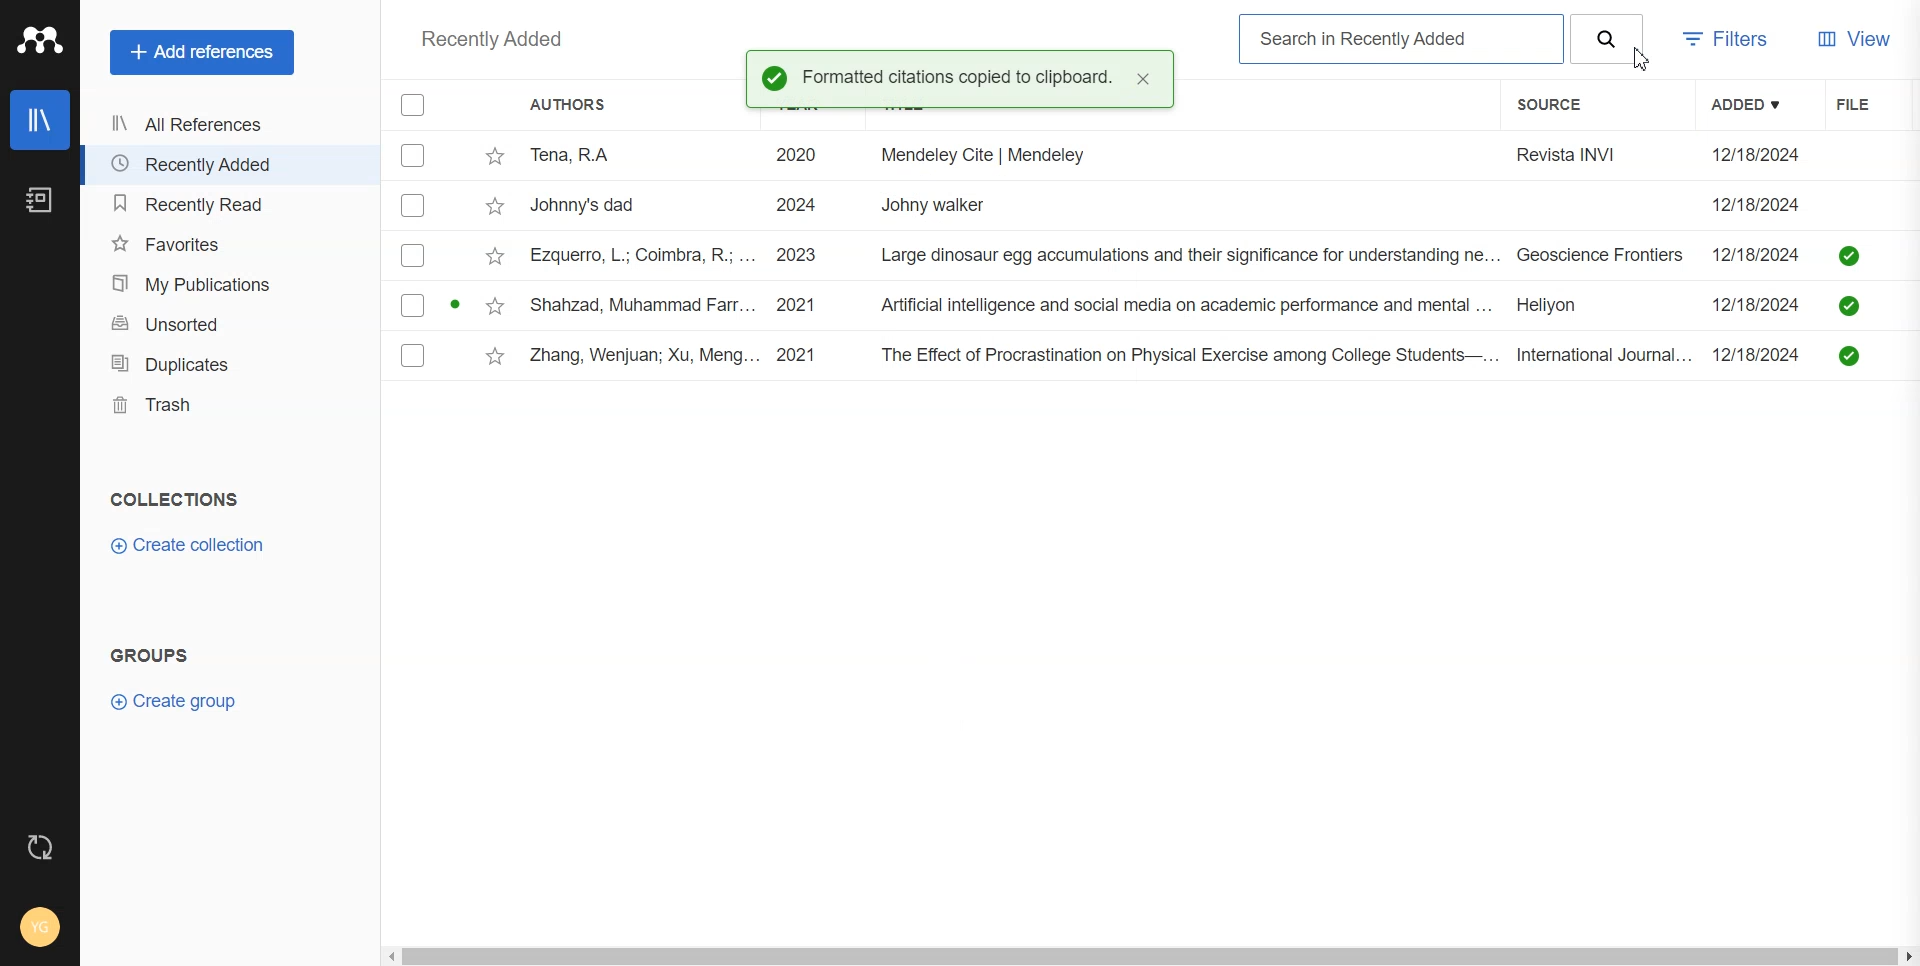  What do you see at coordinates (173, 701) in the screenshot?
I see `Create group` at bounding box center [173, 701].